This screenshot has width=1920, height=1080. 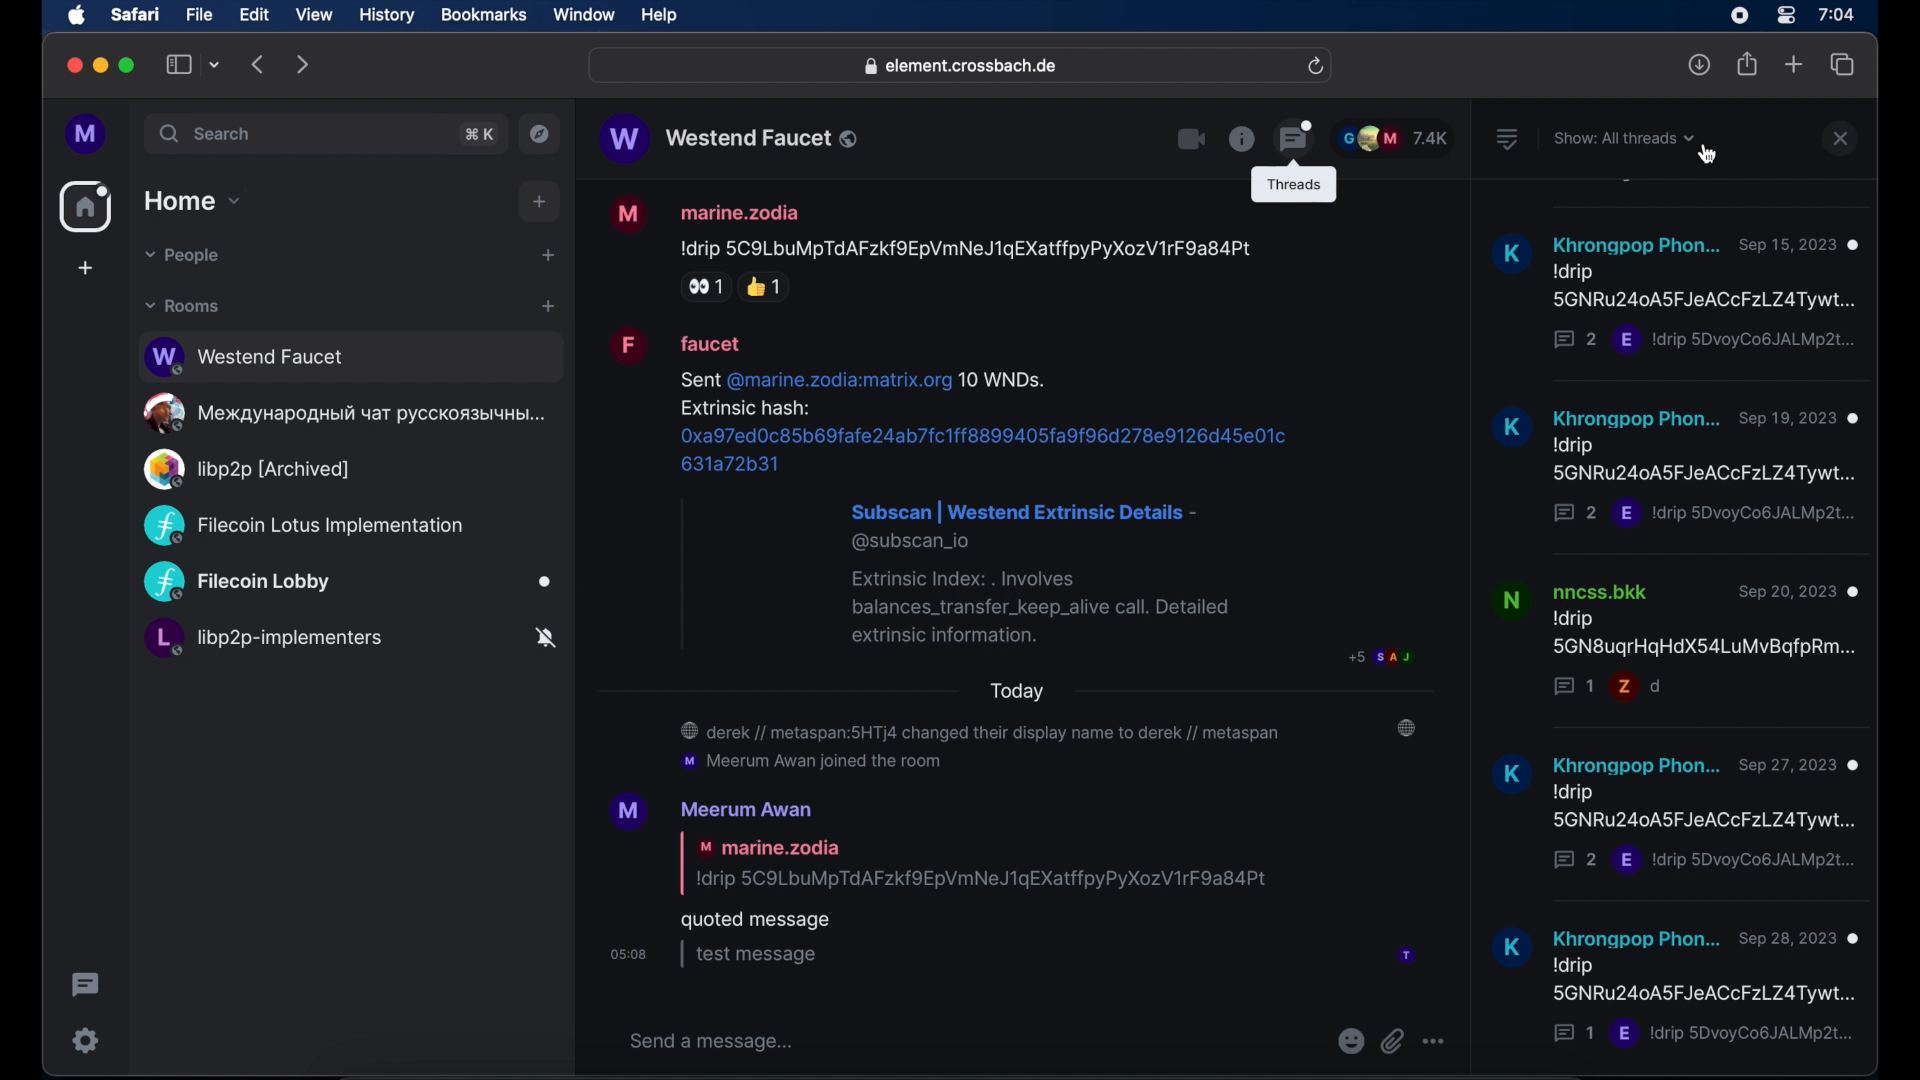 I want to click on rooms dropdown, so click(x=185, y=307).